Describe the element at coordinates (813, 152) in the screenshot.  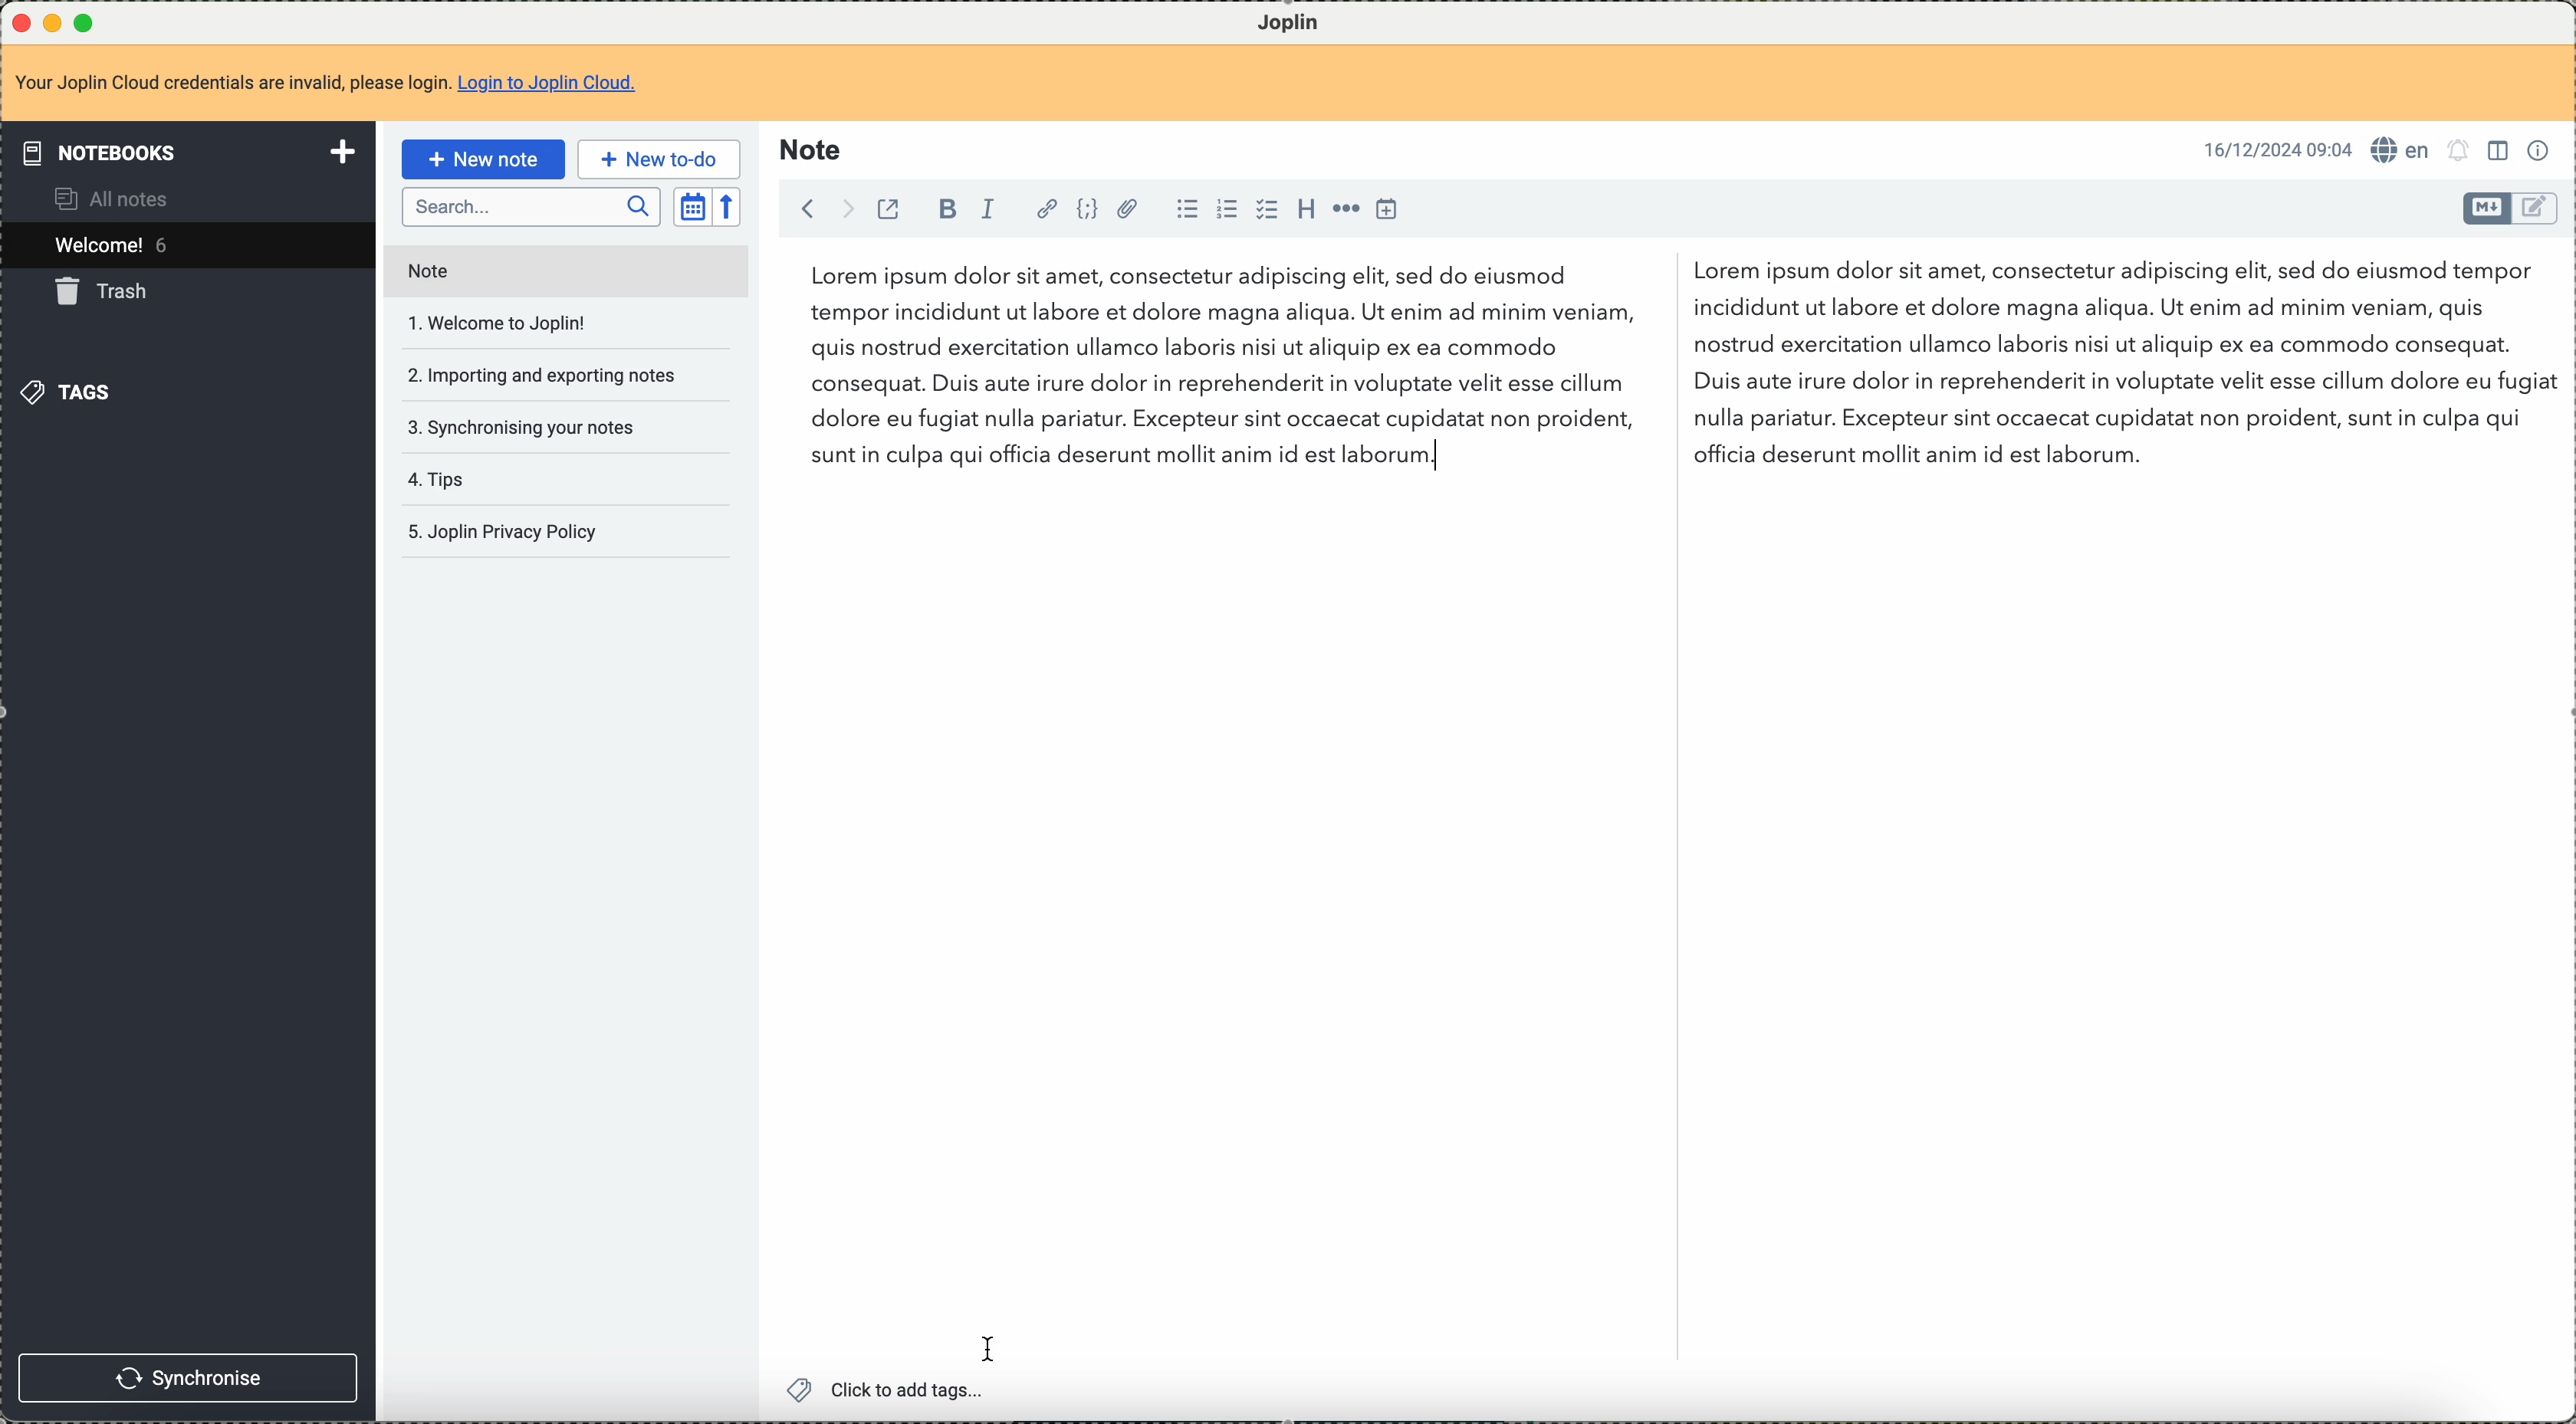
I see `note` at that location.